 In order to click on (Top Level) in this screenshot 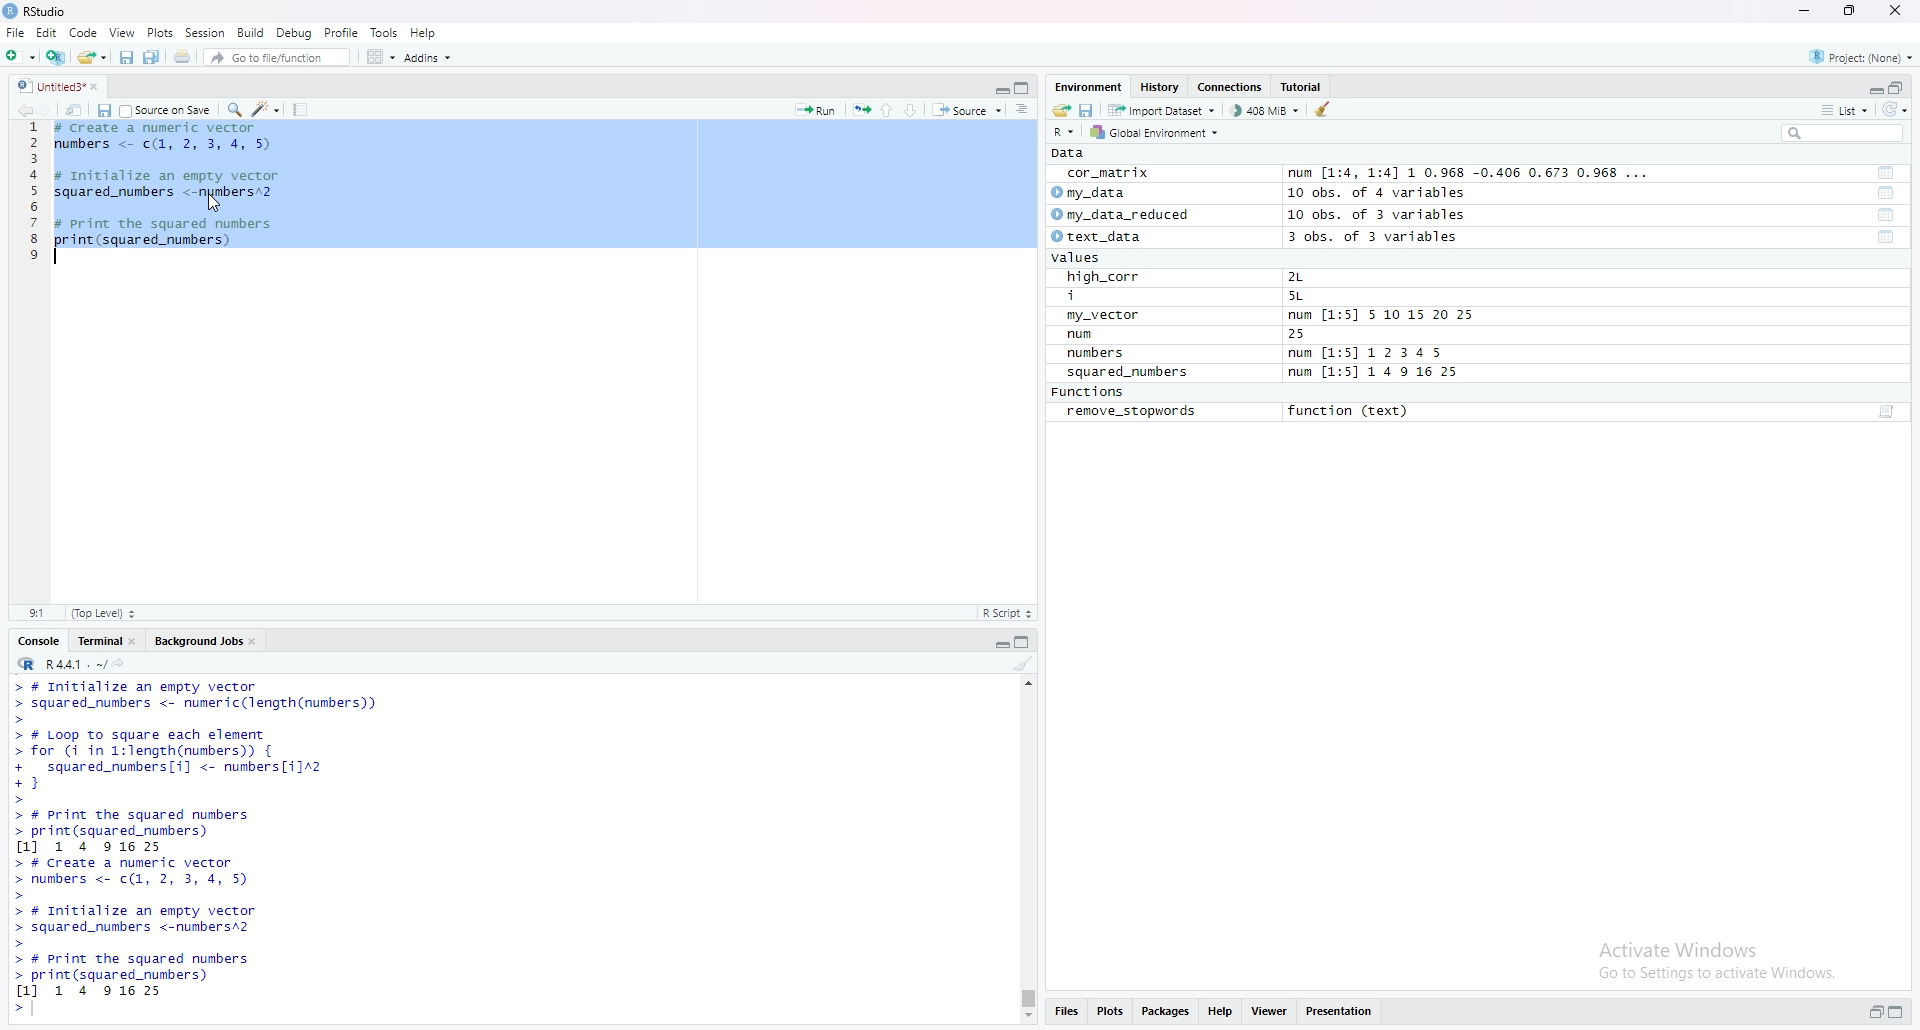, I will do `click(103, 613)`.